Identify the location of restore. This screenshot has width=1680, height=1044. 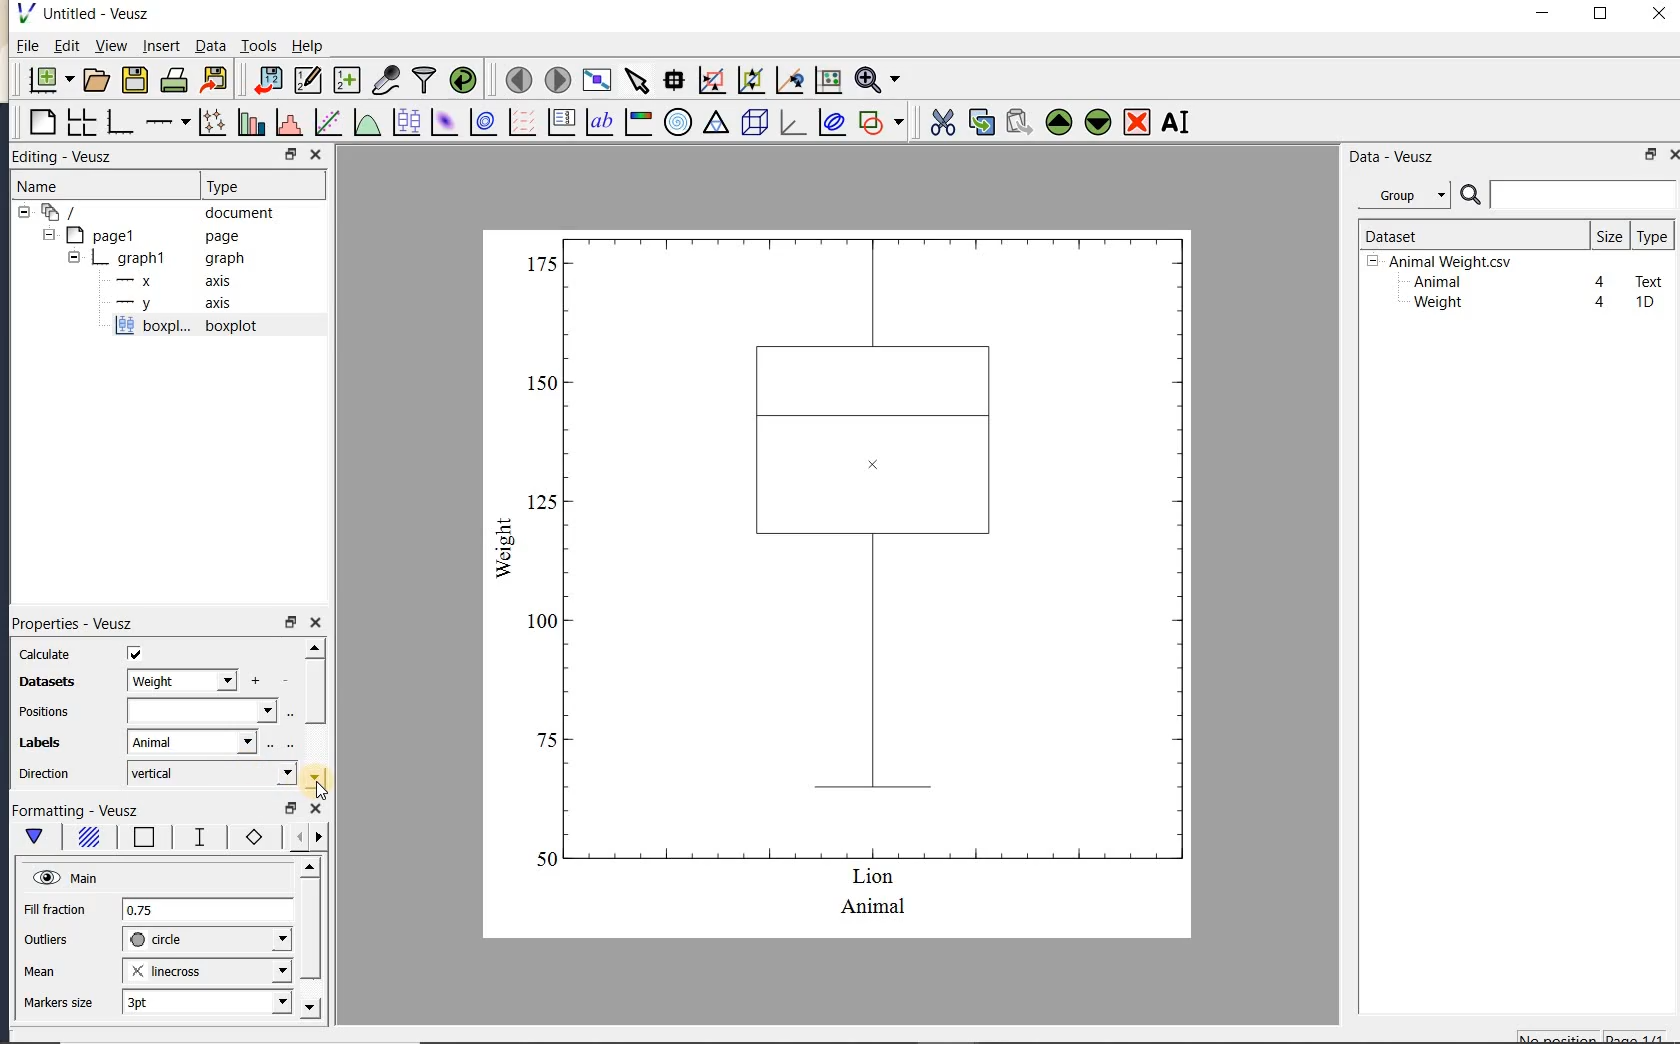
(290, 622).